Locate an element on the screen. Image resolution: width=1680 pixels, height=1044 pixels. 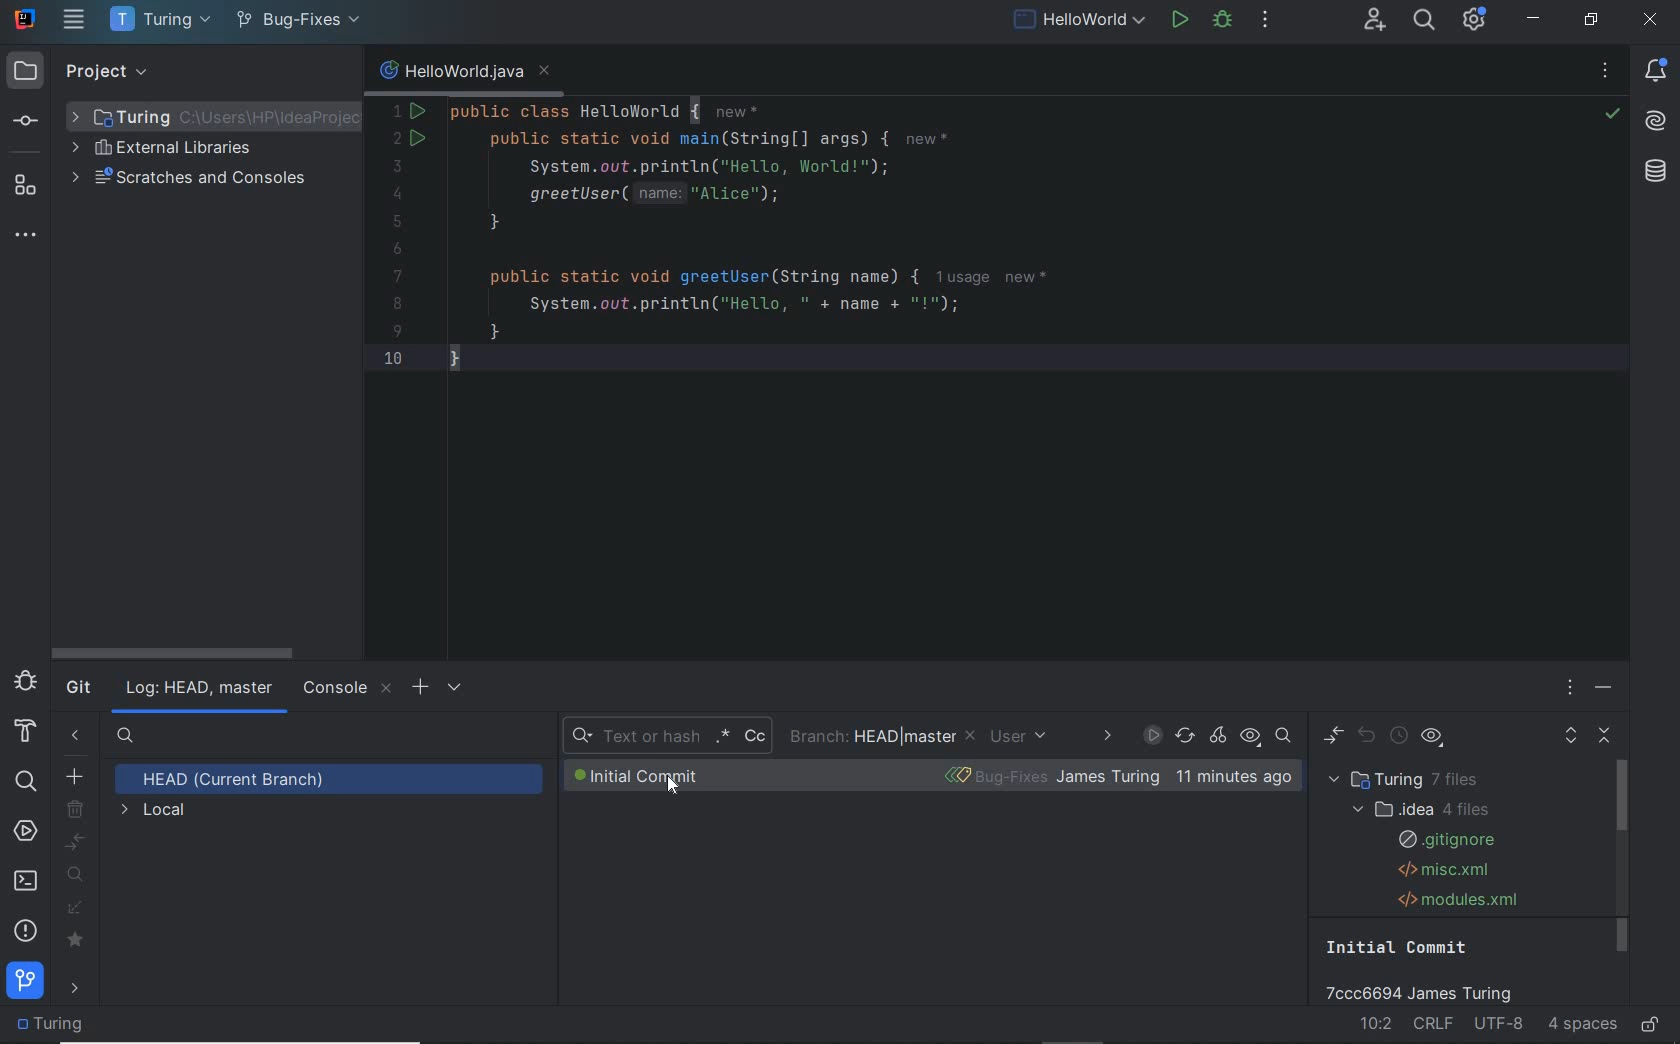
debug is located at coordinates (1222, 22).